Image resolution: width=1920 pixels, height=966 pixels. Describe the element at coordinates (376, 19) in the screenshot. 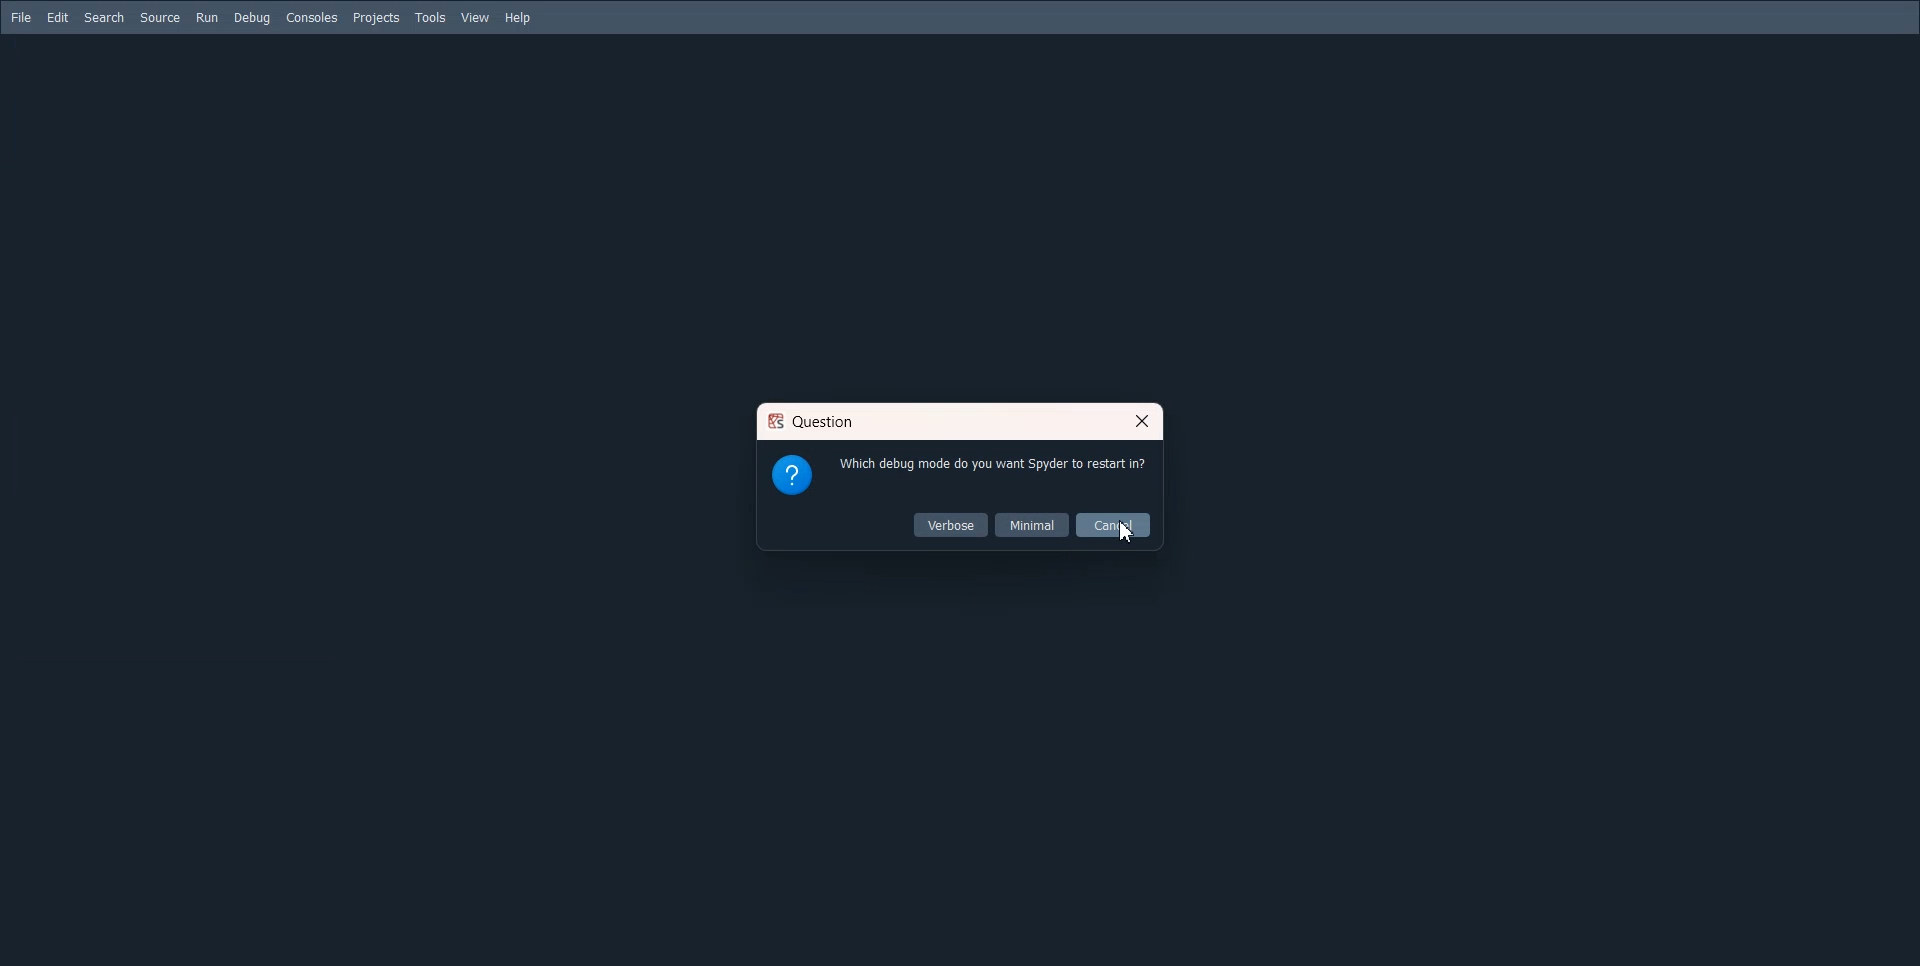

I see `Projects` at that location.